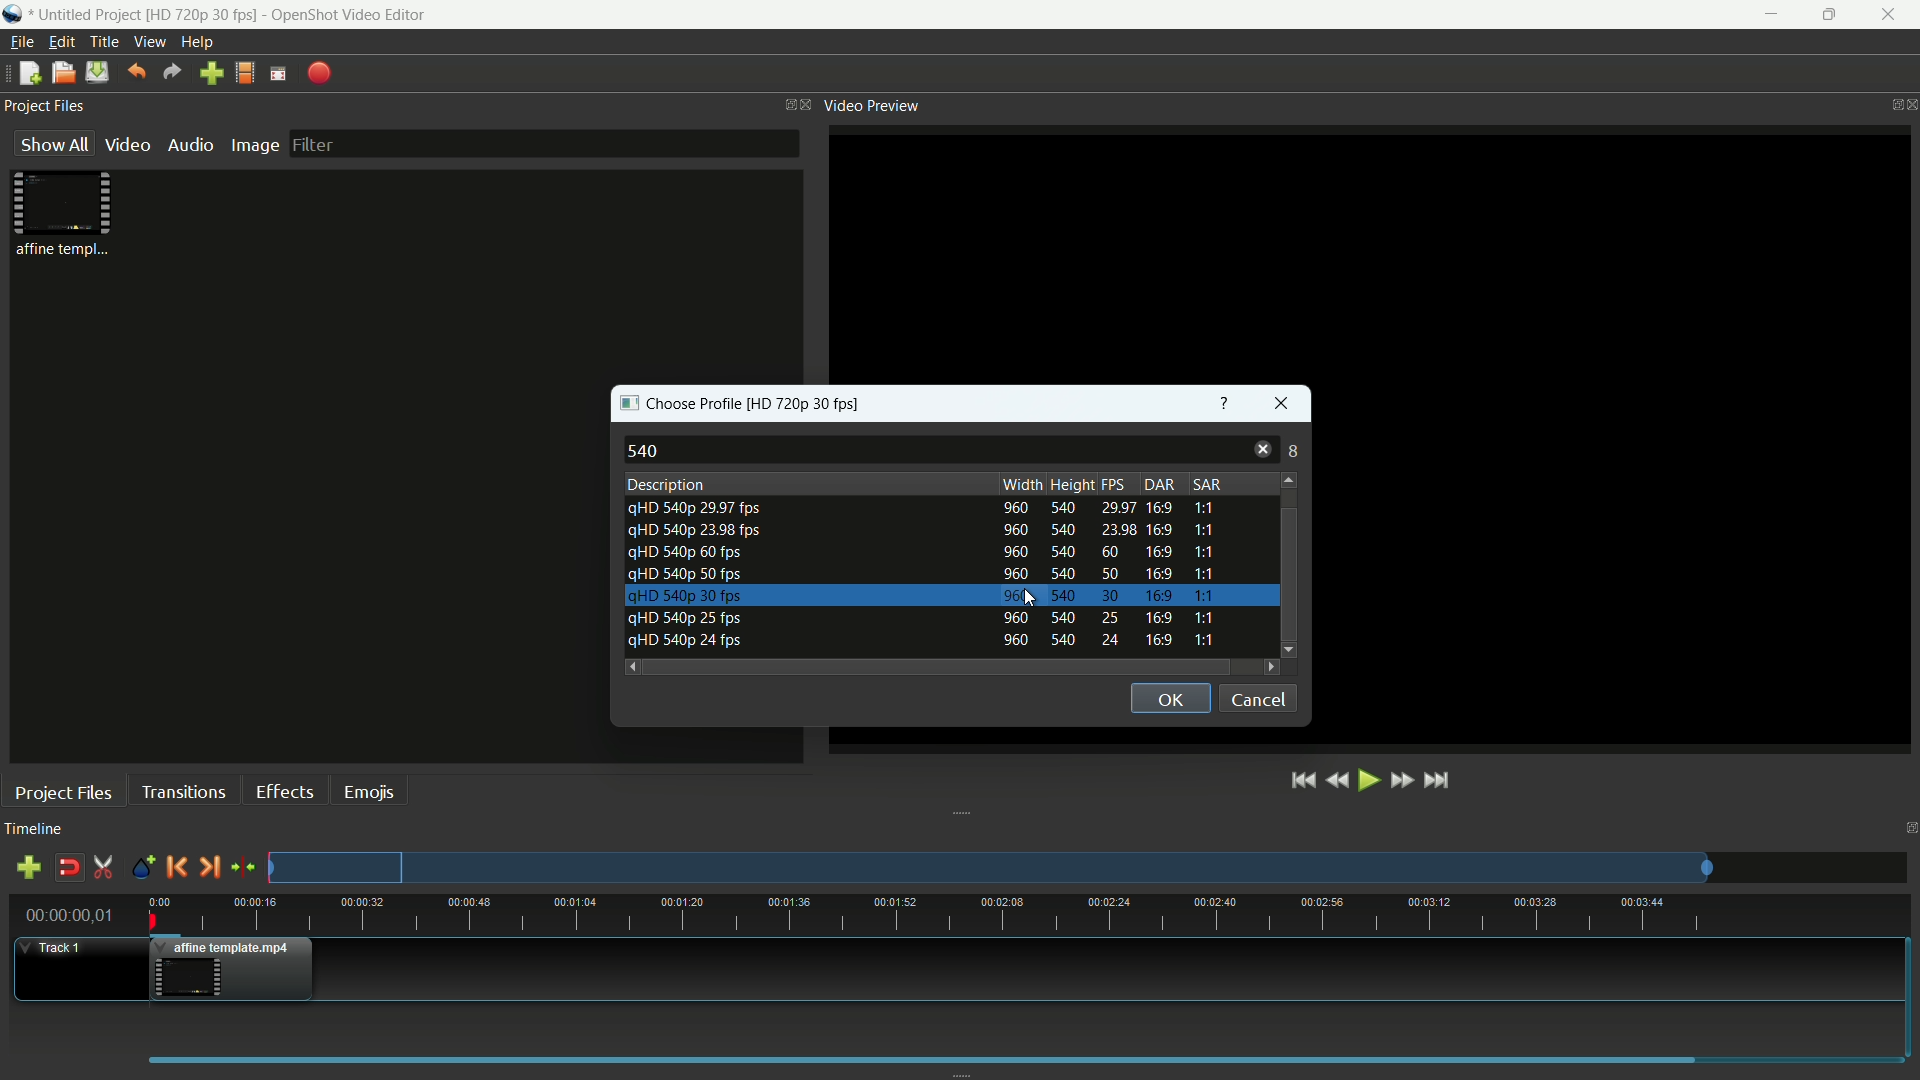  What do you see at coordinates (151, 41) in the screenshot?
I see `view menu` at bounding box center [151, 41].